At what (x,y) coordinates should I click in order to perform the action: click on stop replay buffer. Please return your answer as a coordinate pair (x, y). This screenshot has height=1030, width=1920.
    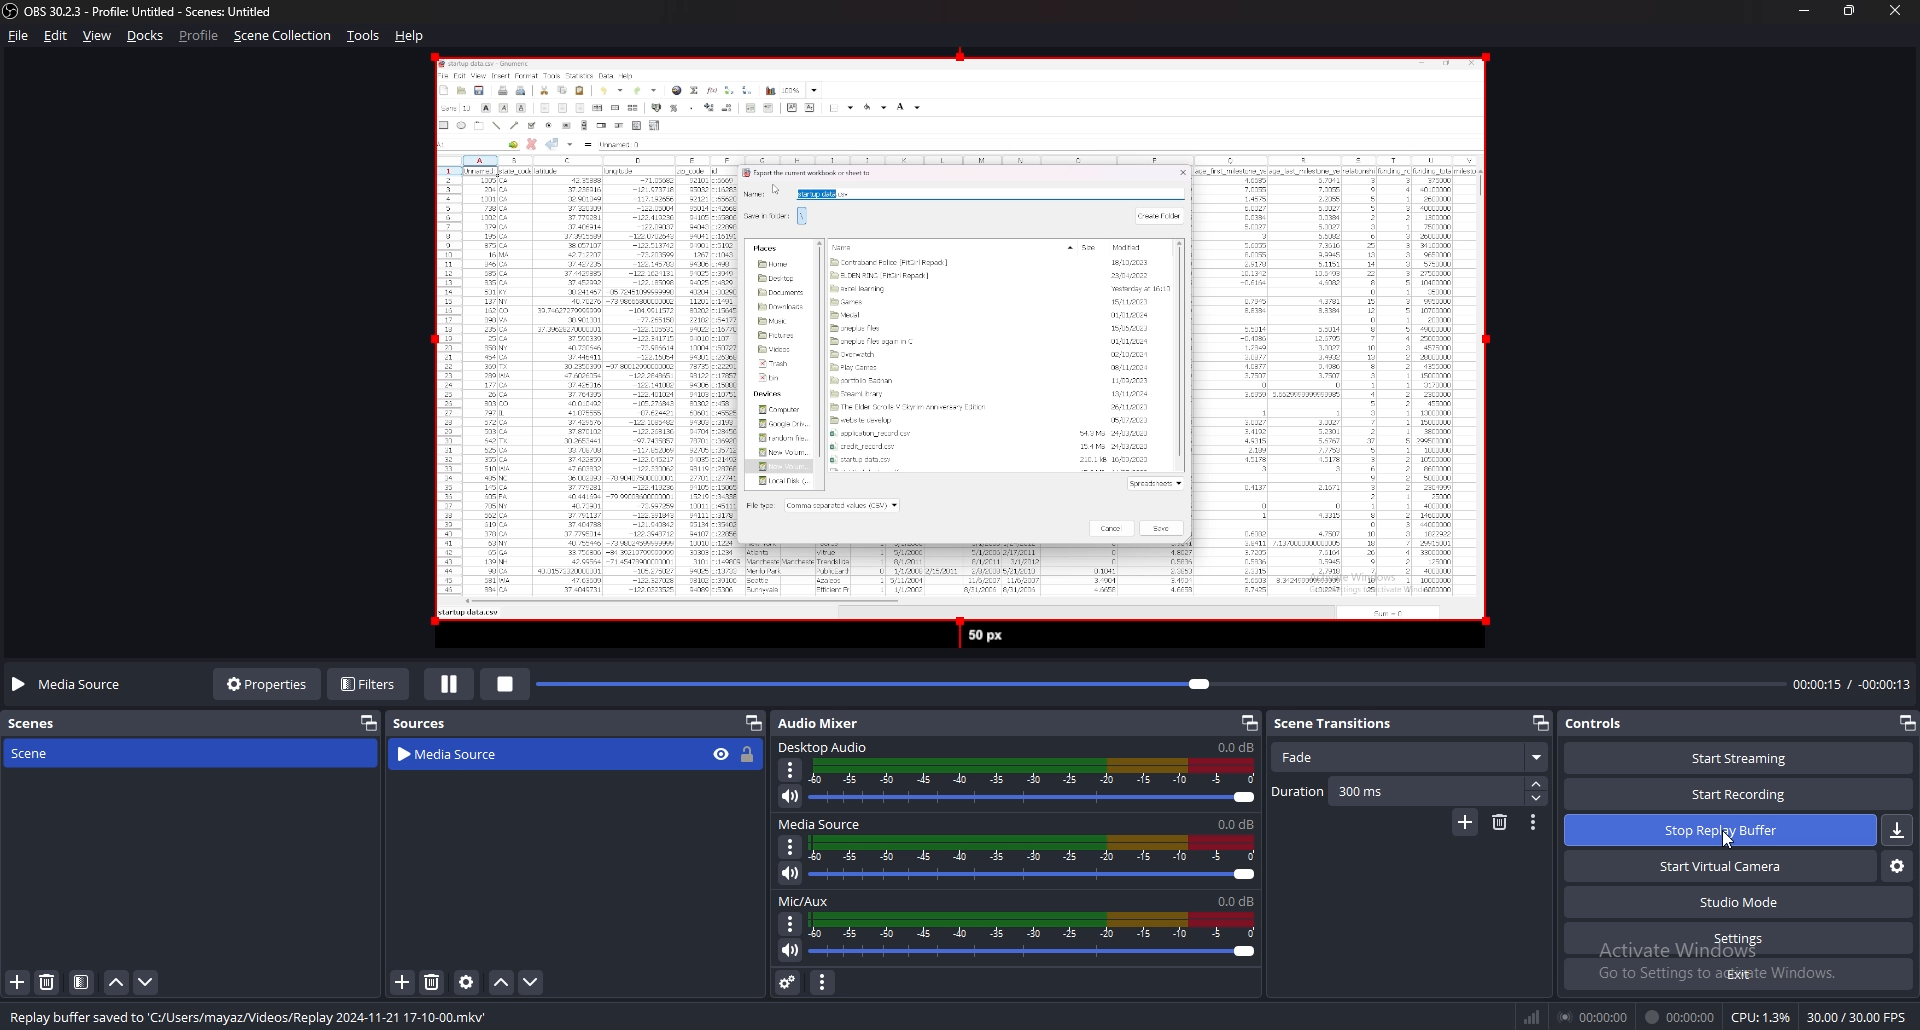
    Looking at the image, I should click on (1721, 828).